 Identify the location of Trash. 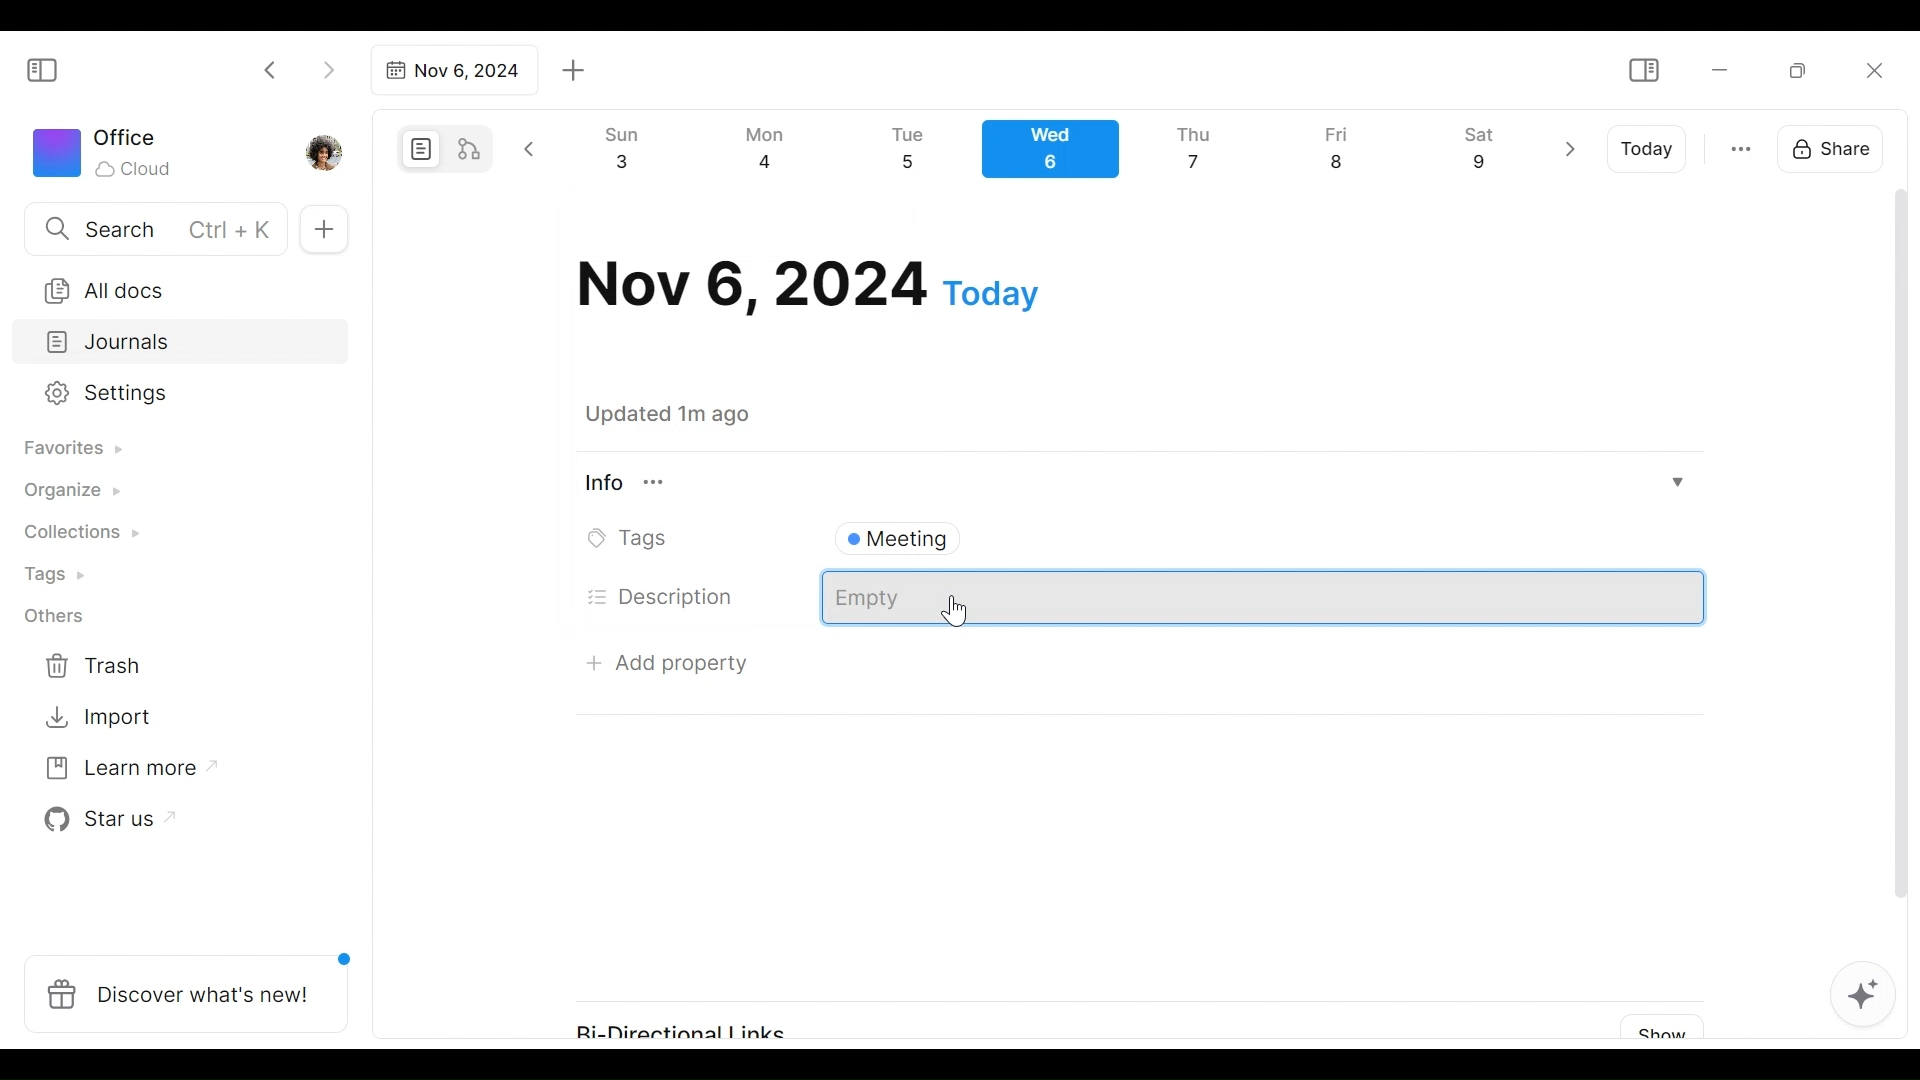
(95, 666).